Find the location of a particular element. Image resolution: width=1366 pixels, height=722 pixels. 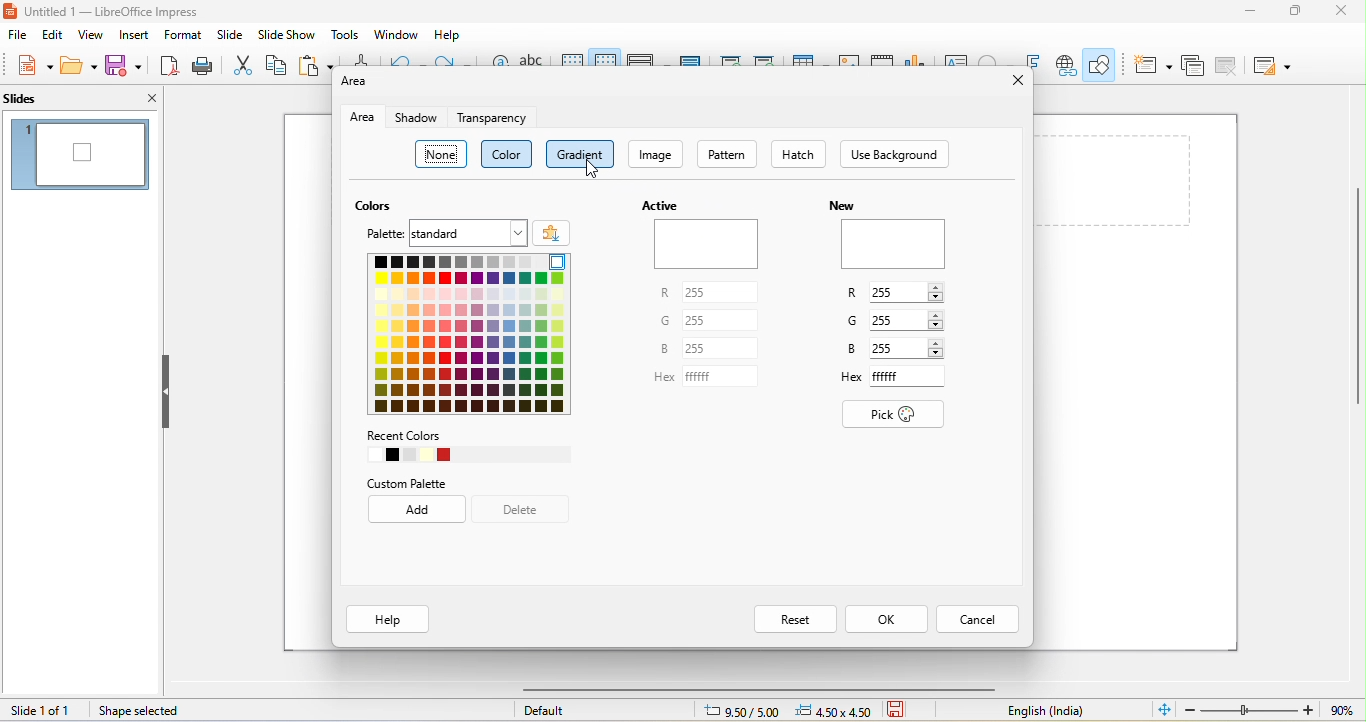

gradient is located at coordinates (581, 154).